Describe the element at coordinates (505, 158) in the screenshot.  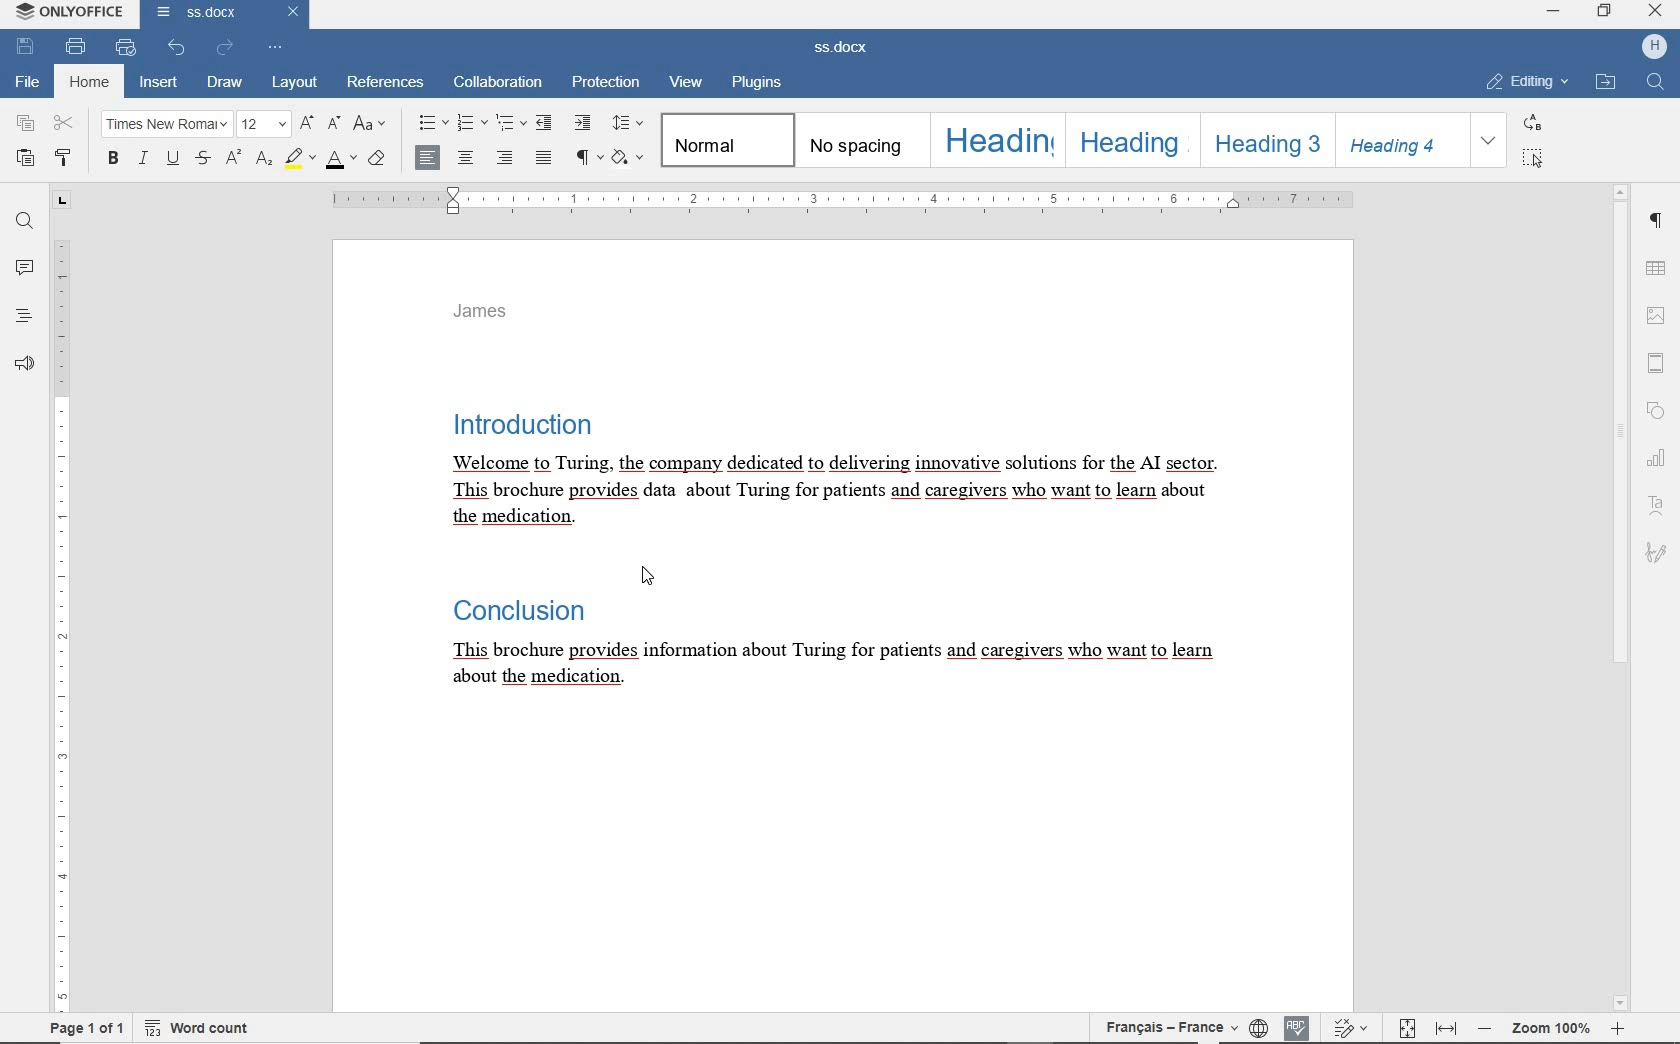
I see `ALIGN RIGHT` at that location.